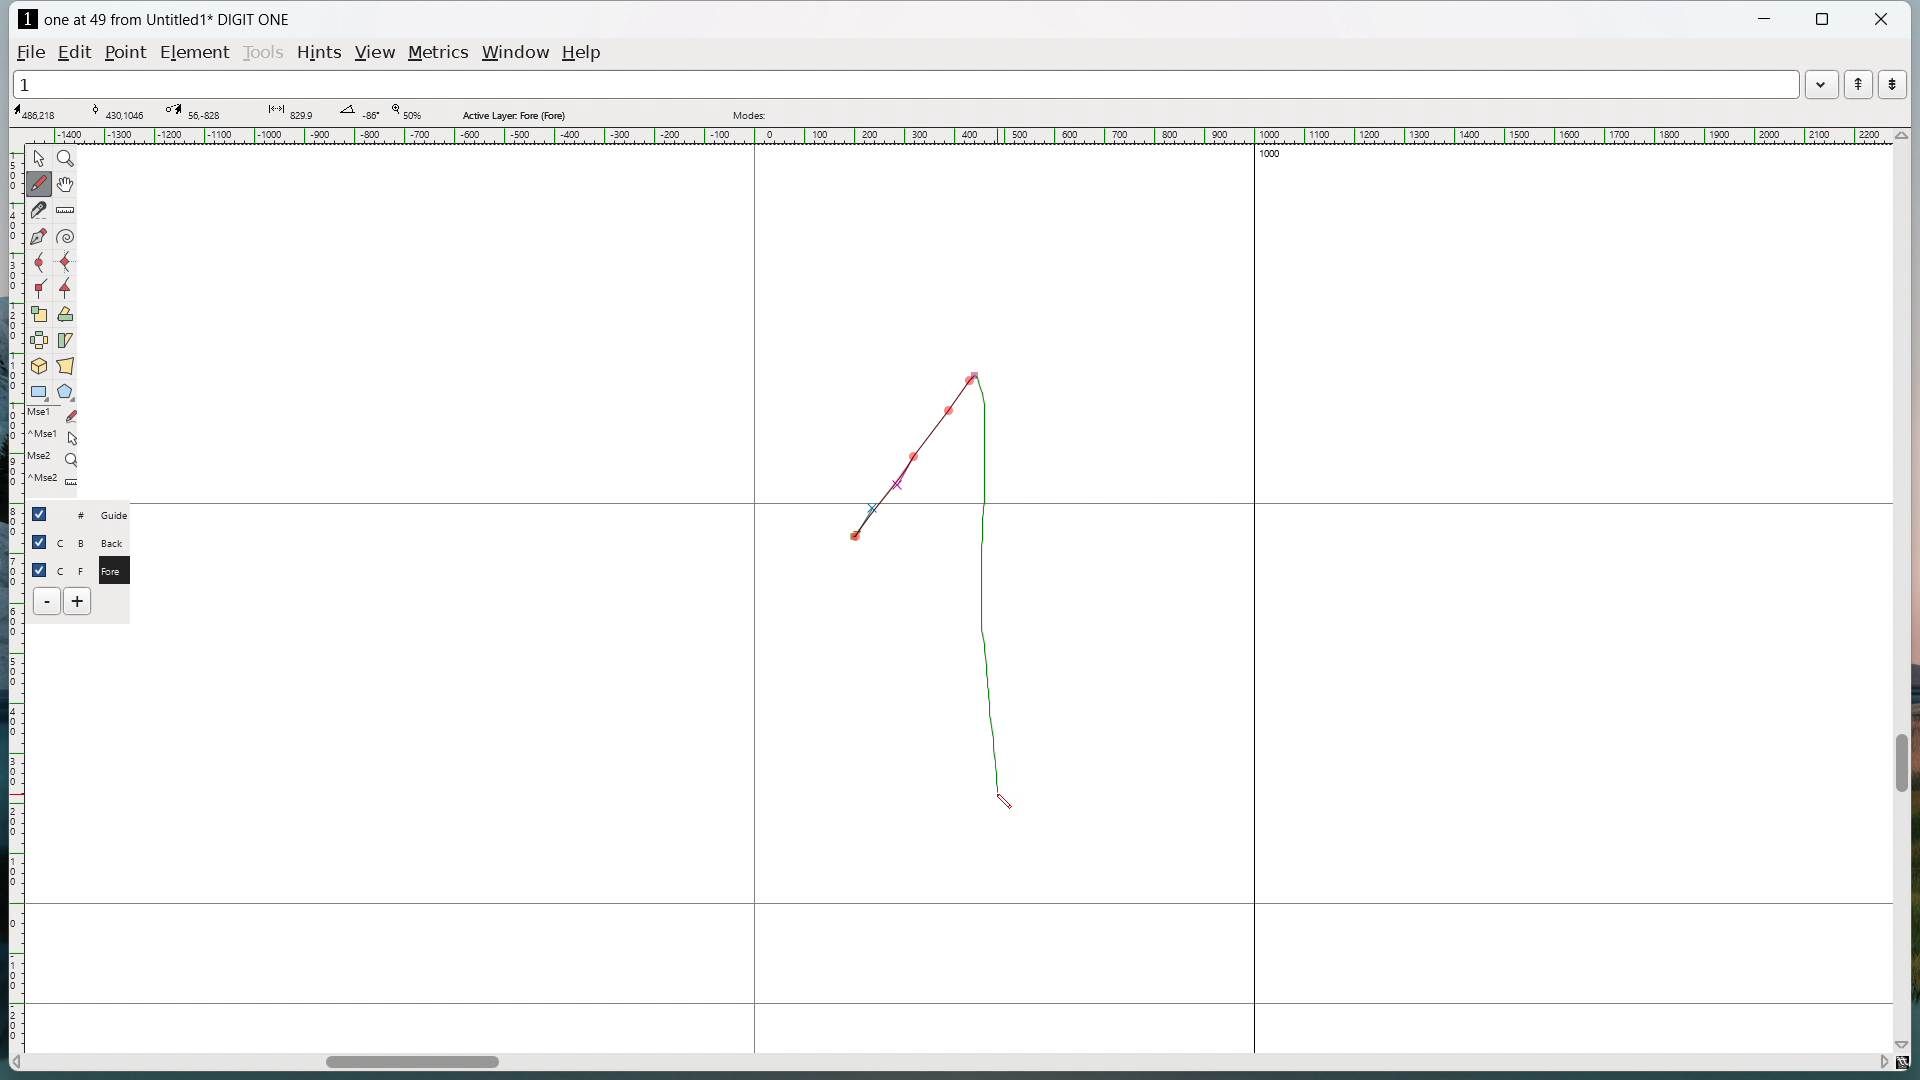 The height and width of the screenshot is (1080, 1920). I want to click on rotate, so click(65, 314).